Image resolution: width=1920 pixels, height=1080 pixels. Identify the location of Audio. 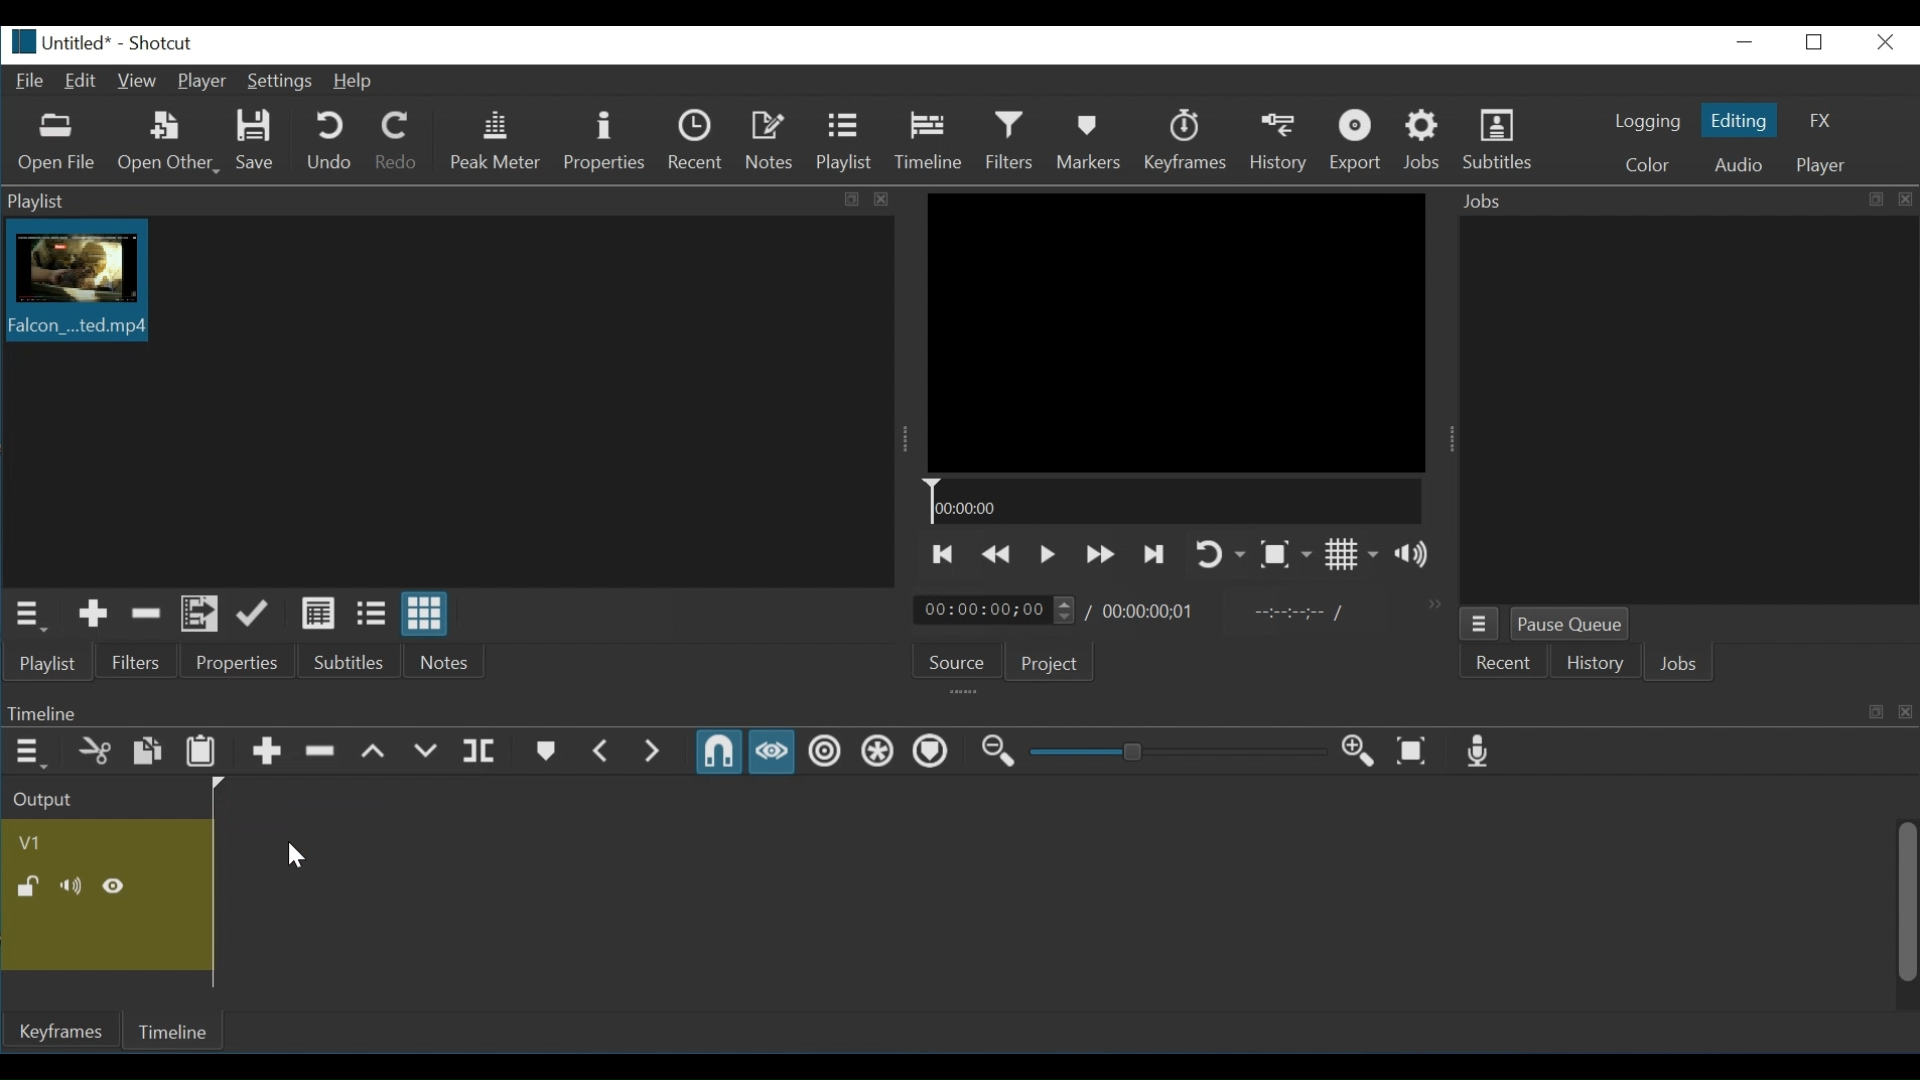
(1737, 164).